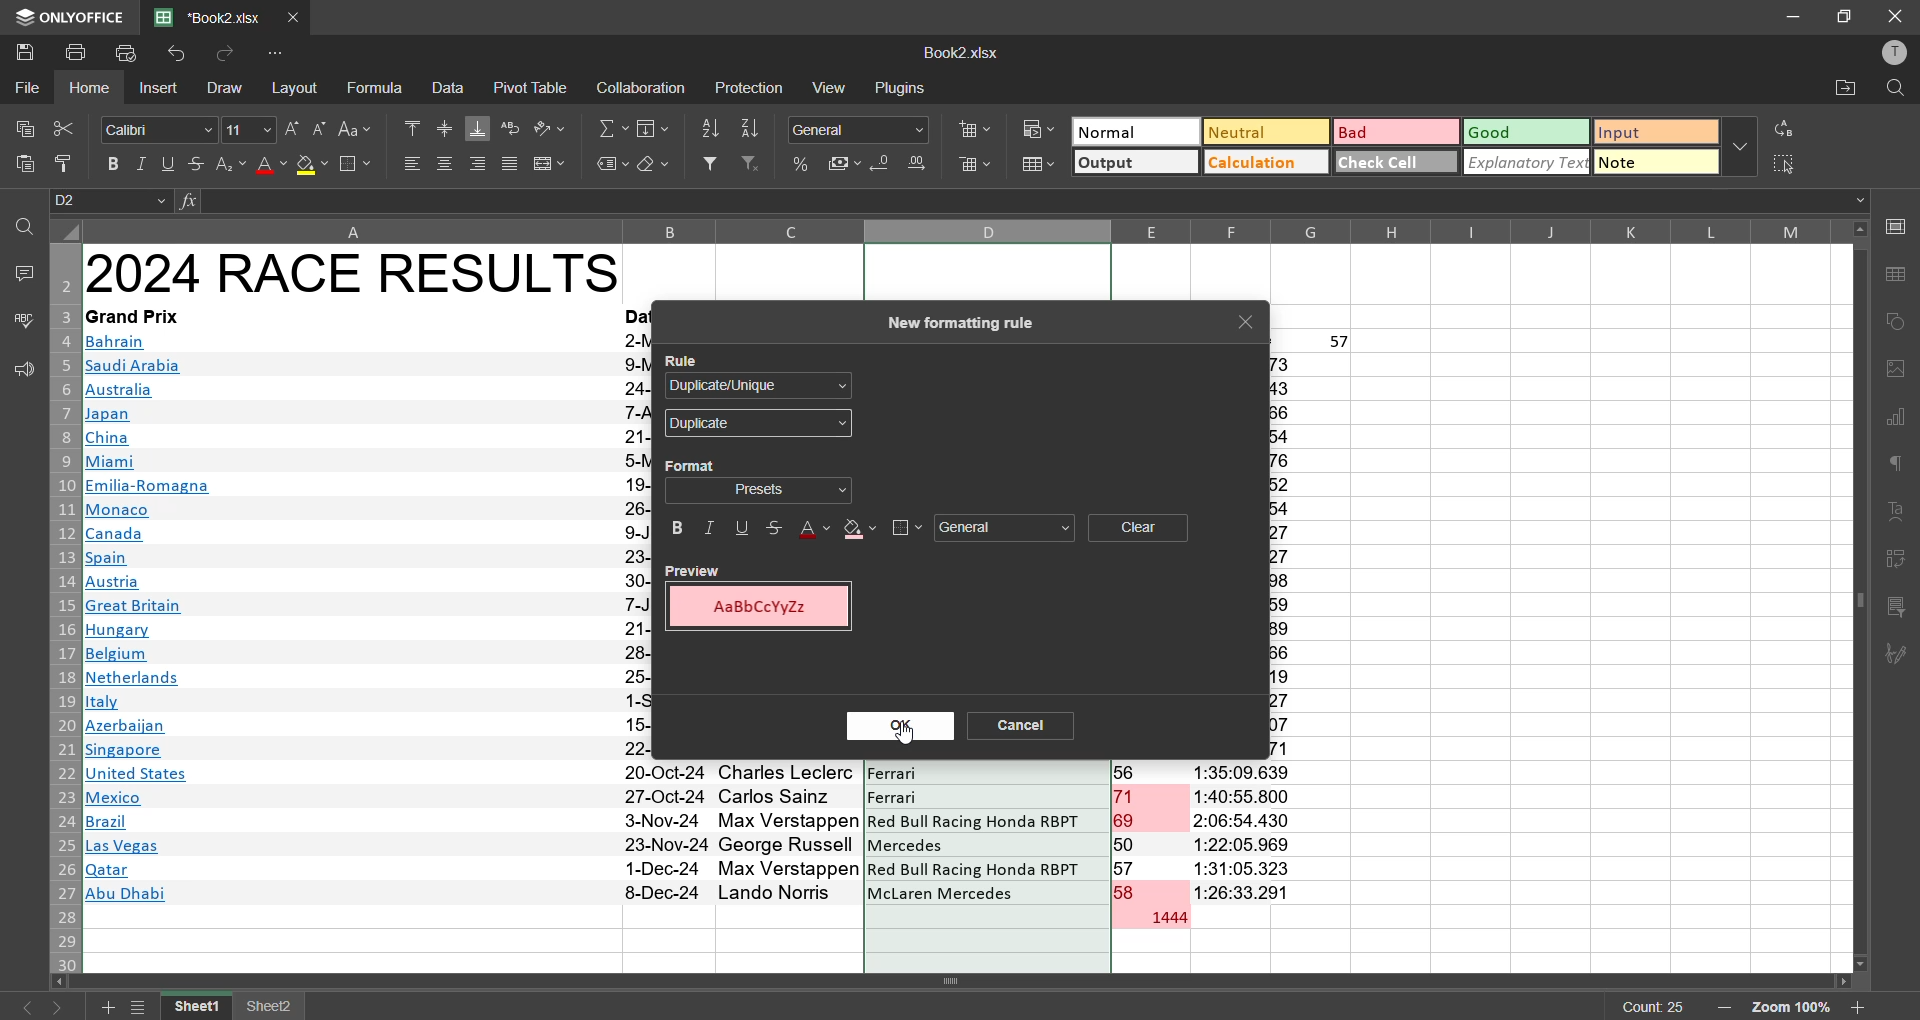 Image resolution: width=1920 pixels, height=1020 pixels. Describe the element at coordinates (222, 87) in the screenshot. I see `draw` at that location.